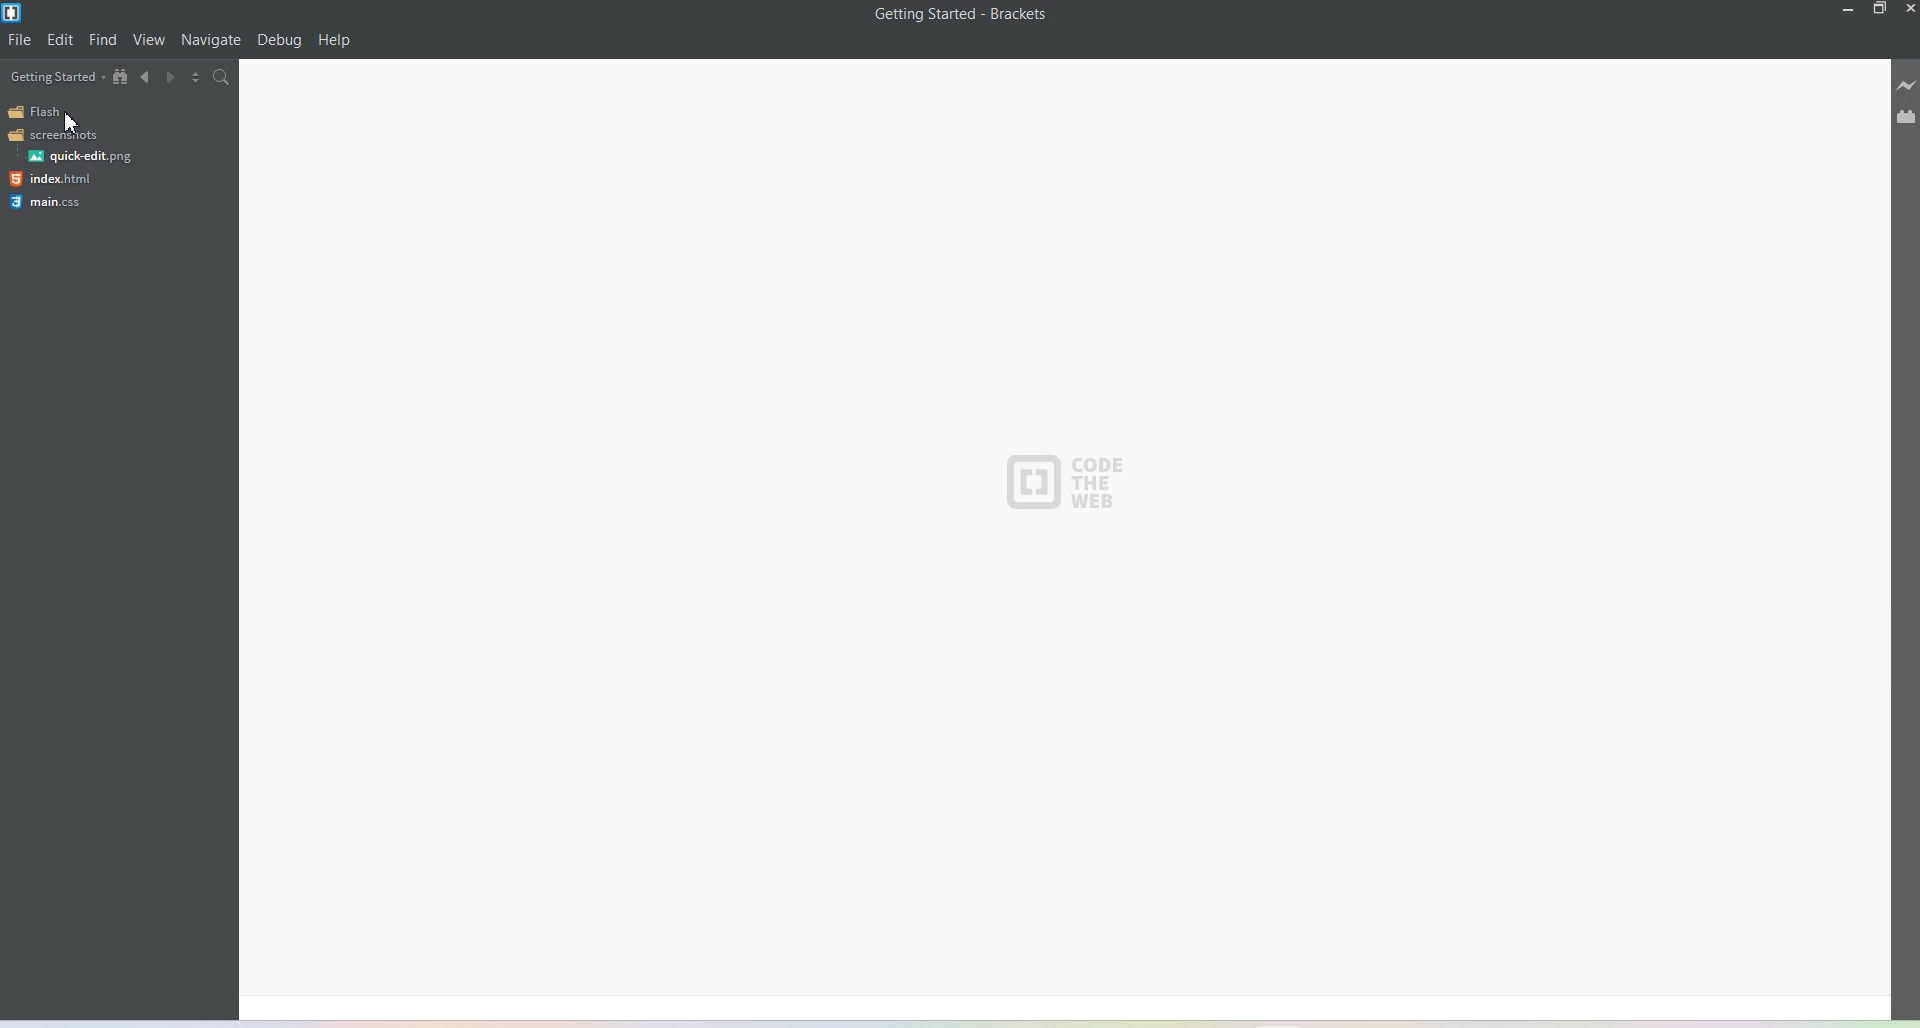  I want to click on Navigate Forwards, so click(175, 80).